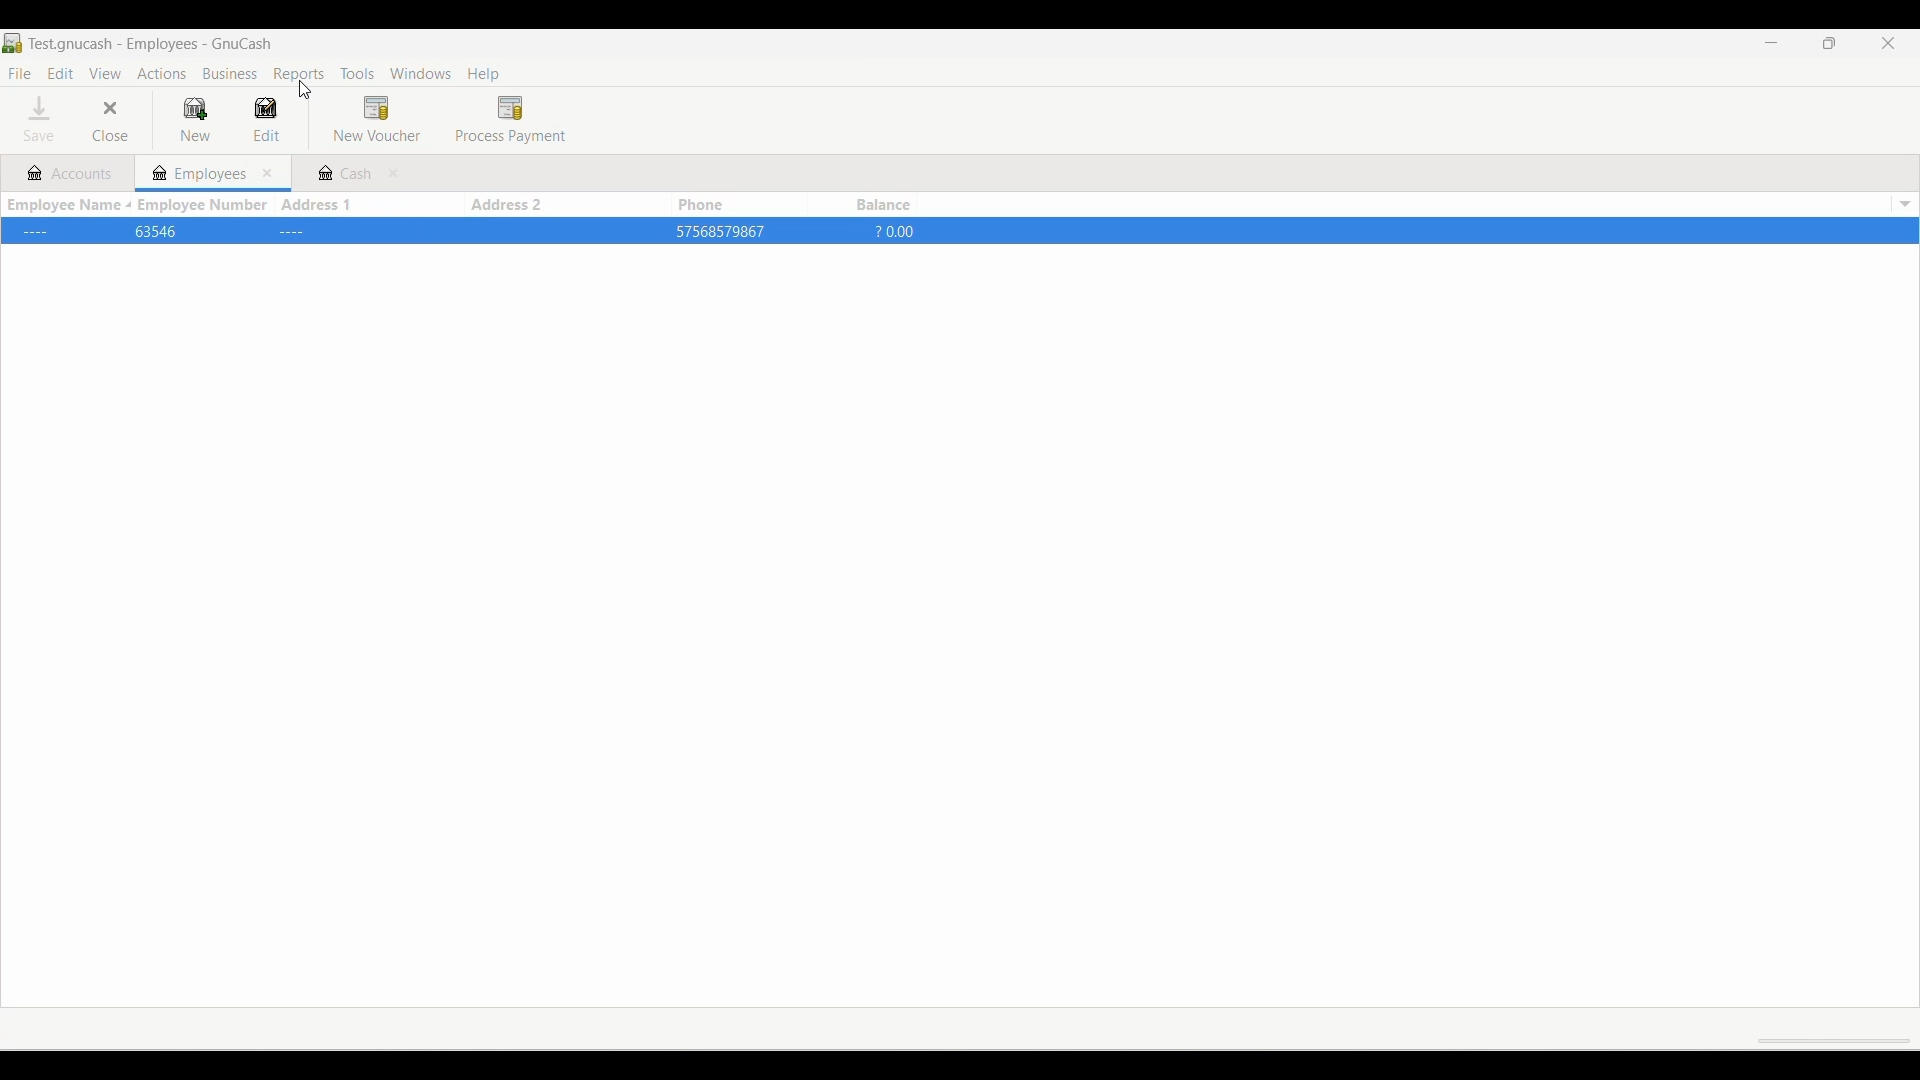 The height and width of the screenshot is (1080, 1920). What do you see at coordinates (883, 204) in the screenshot?
I see `Balance column` at bounding box center [883, 204].